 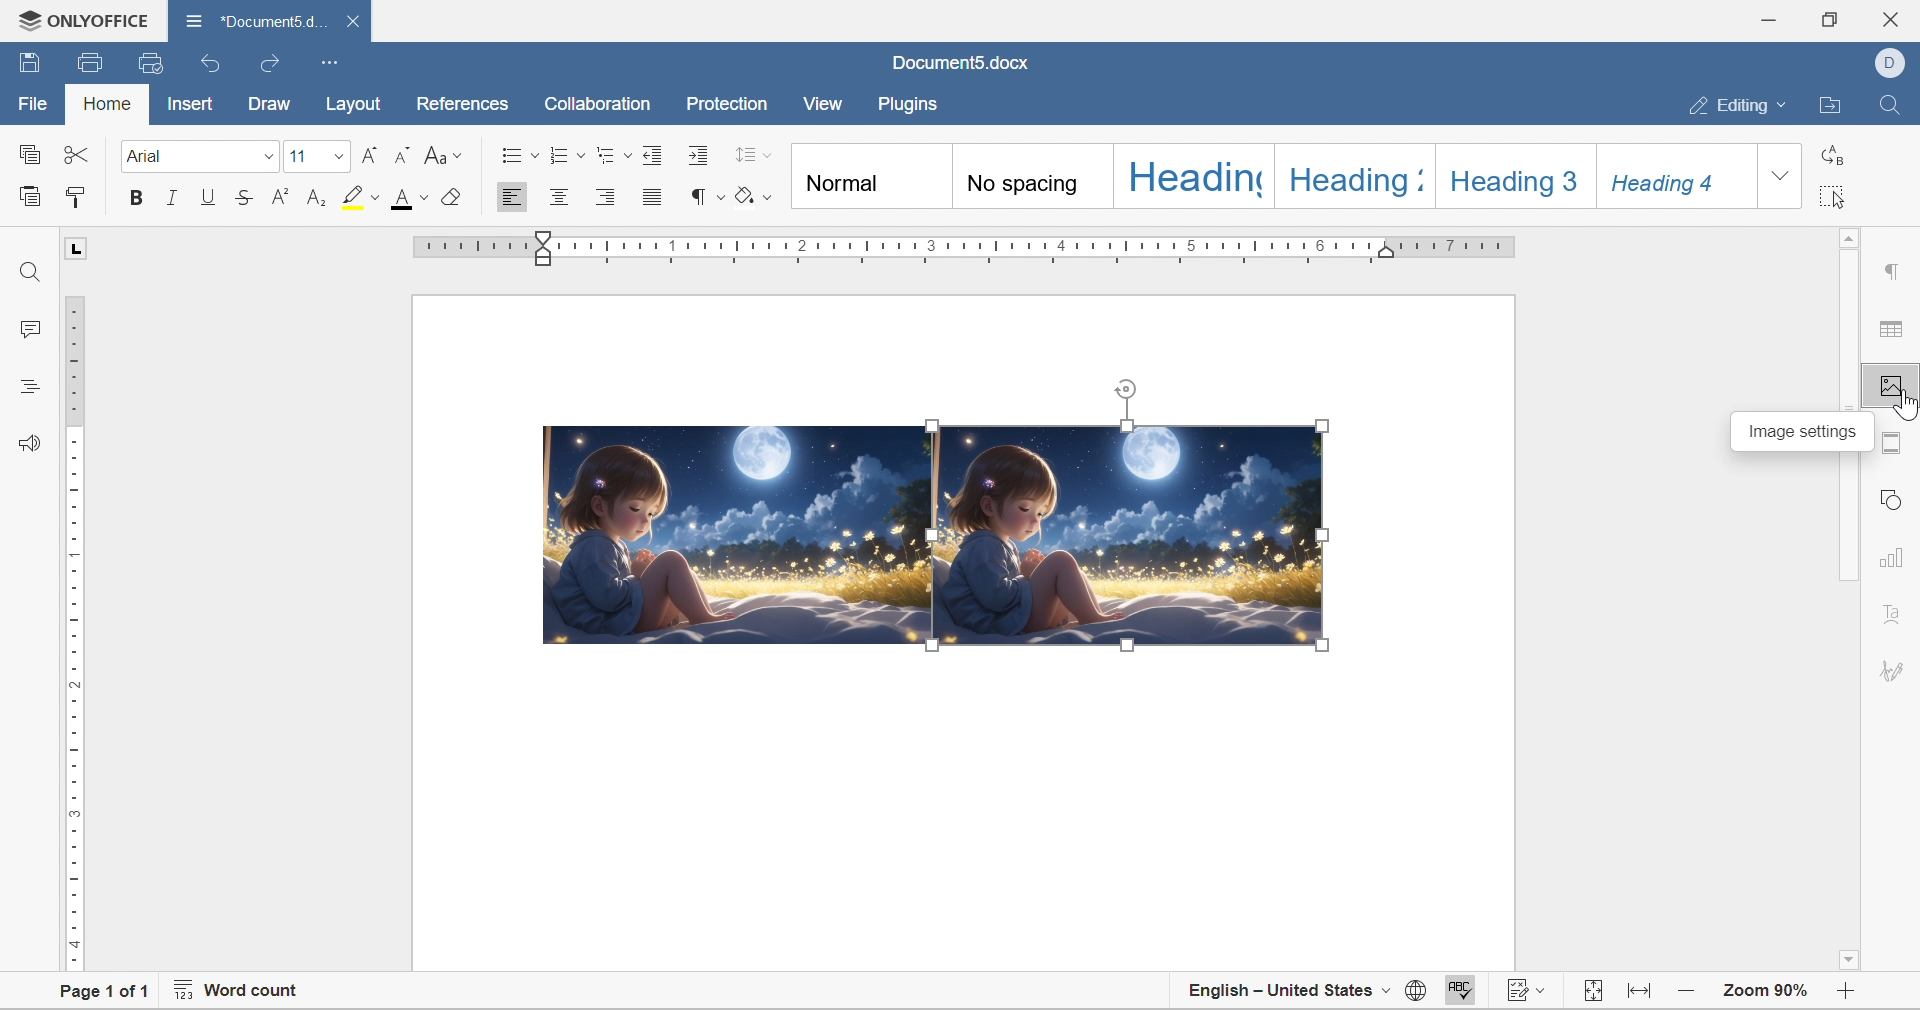 What do you see at coordinates (244, 197) in the screenshot?
I see `strikethrough` at bounding box center [244, 197].